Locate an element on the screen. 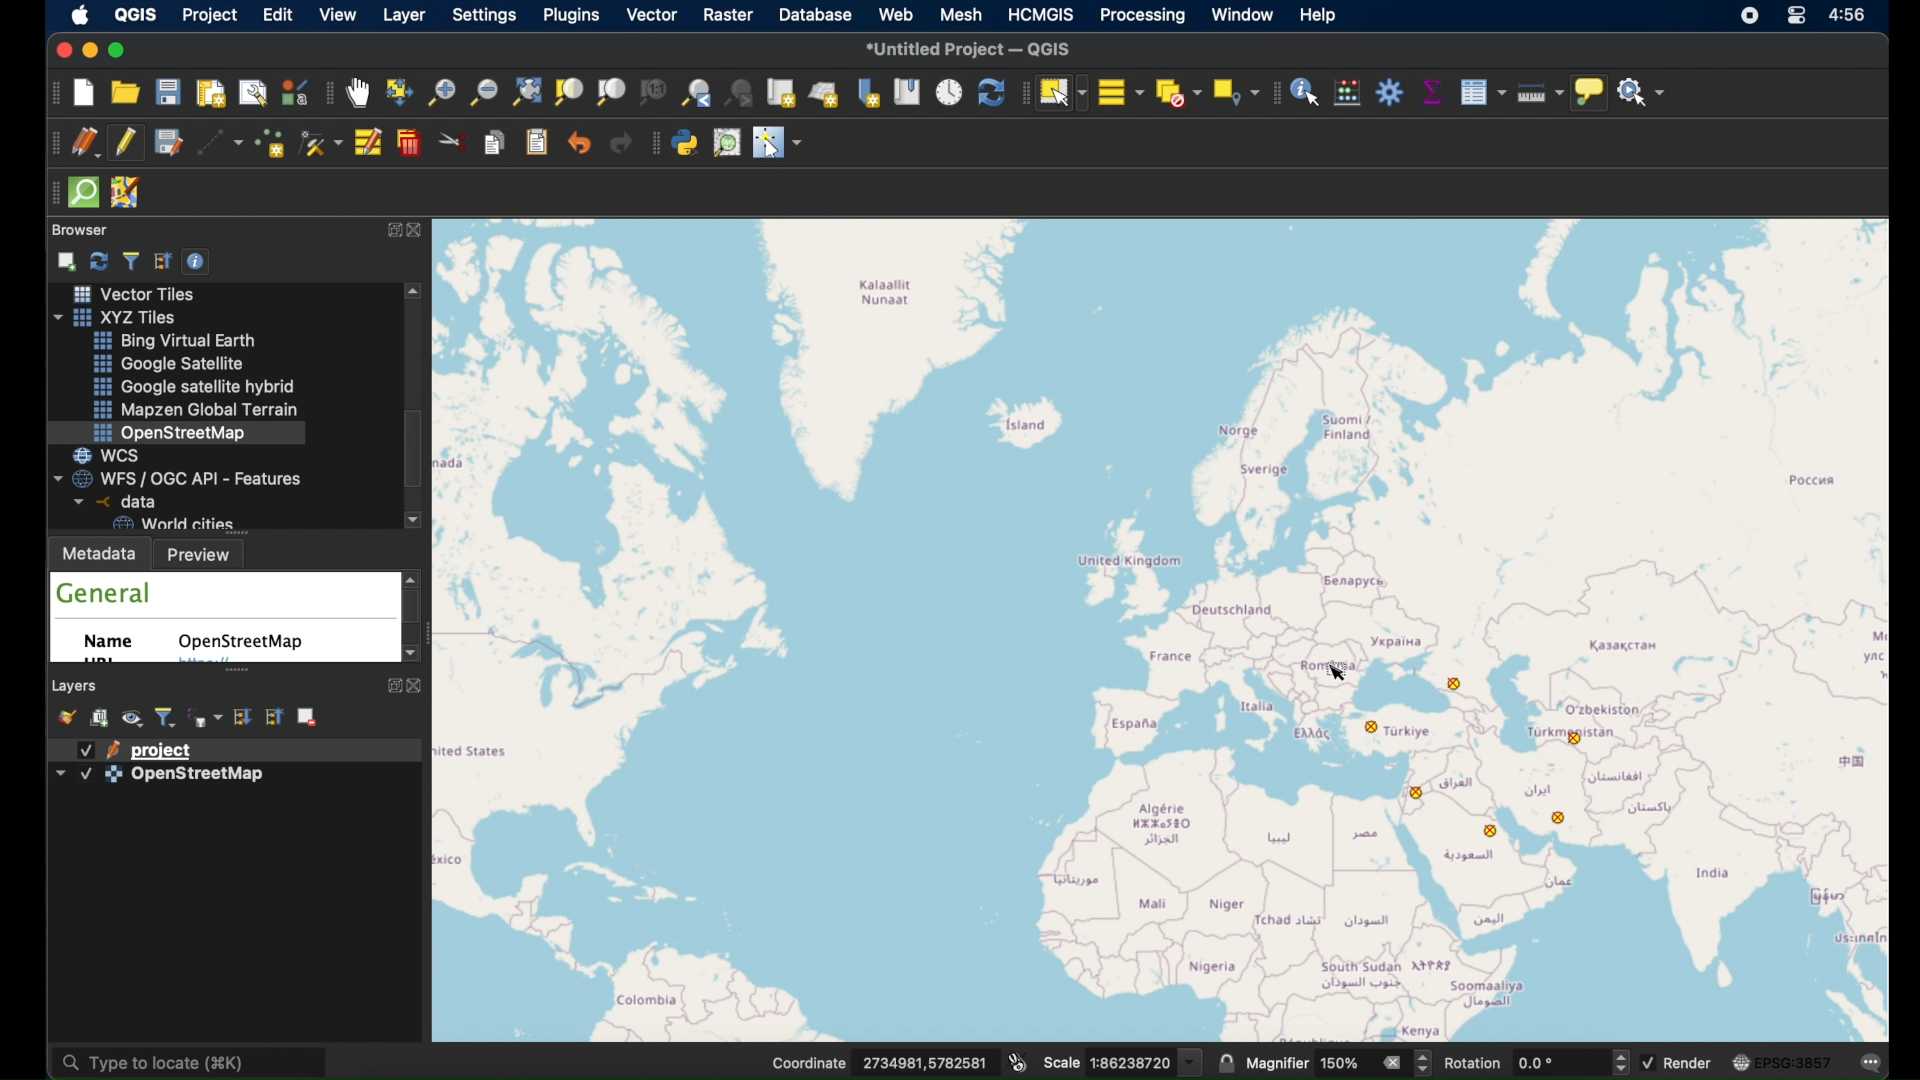  time is located at coordinates (1851, 17).